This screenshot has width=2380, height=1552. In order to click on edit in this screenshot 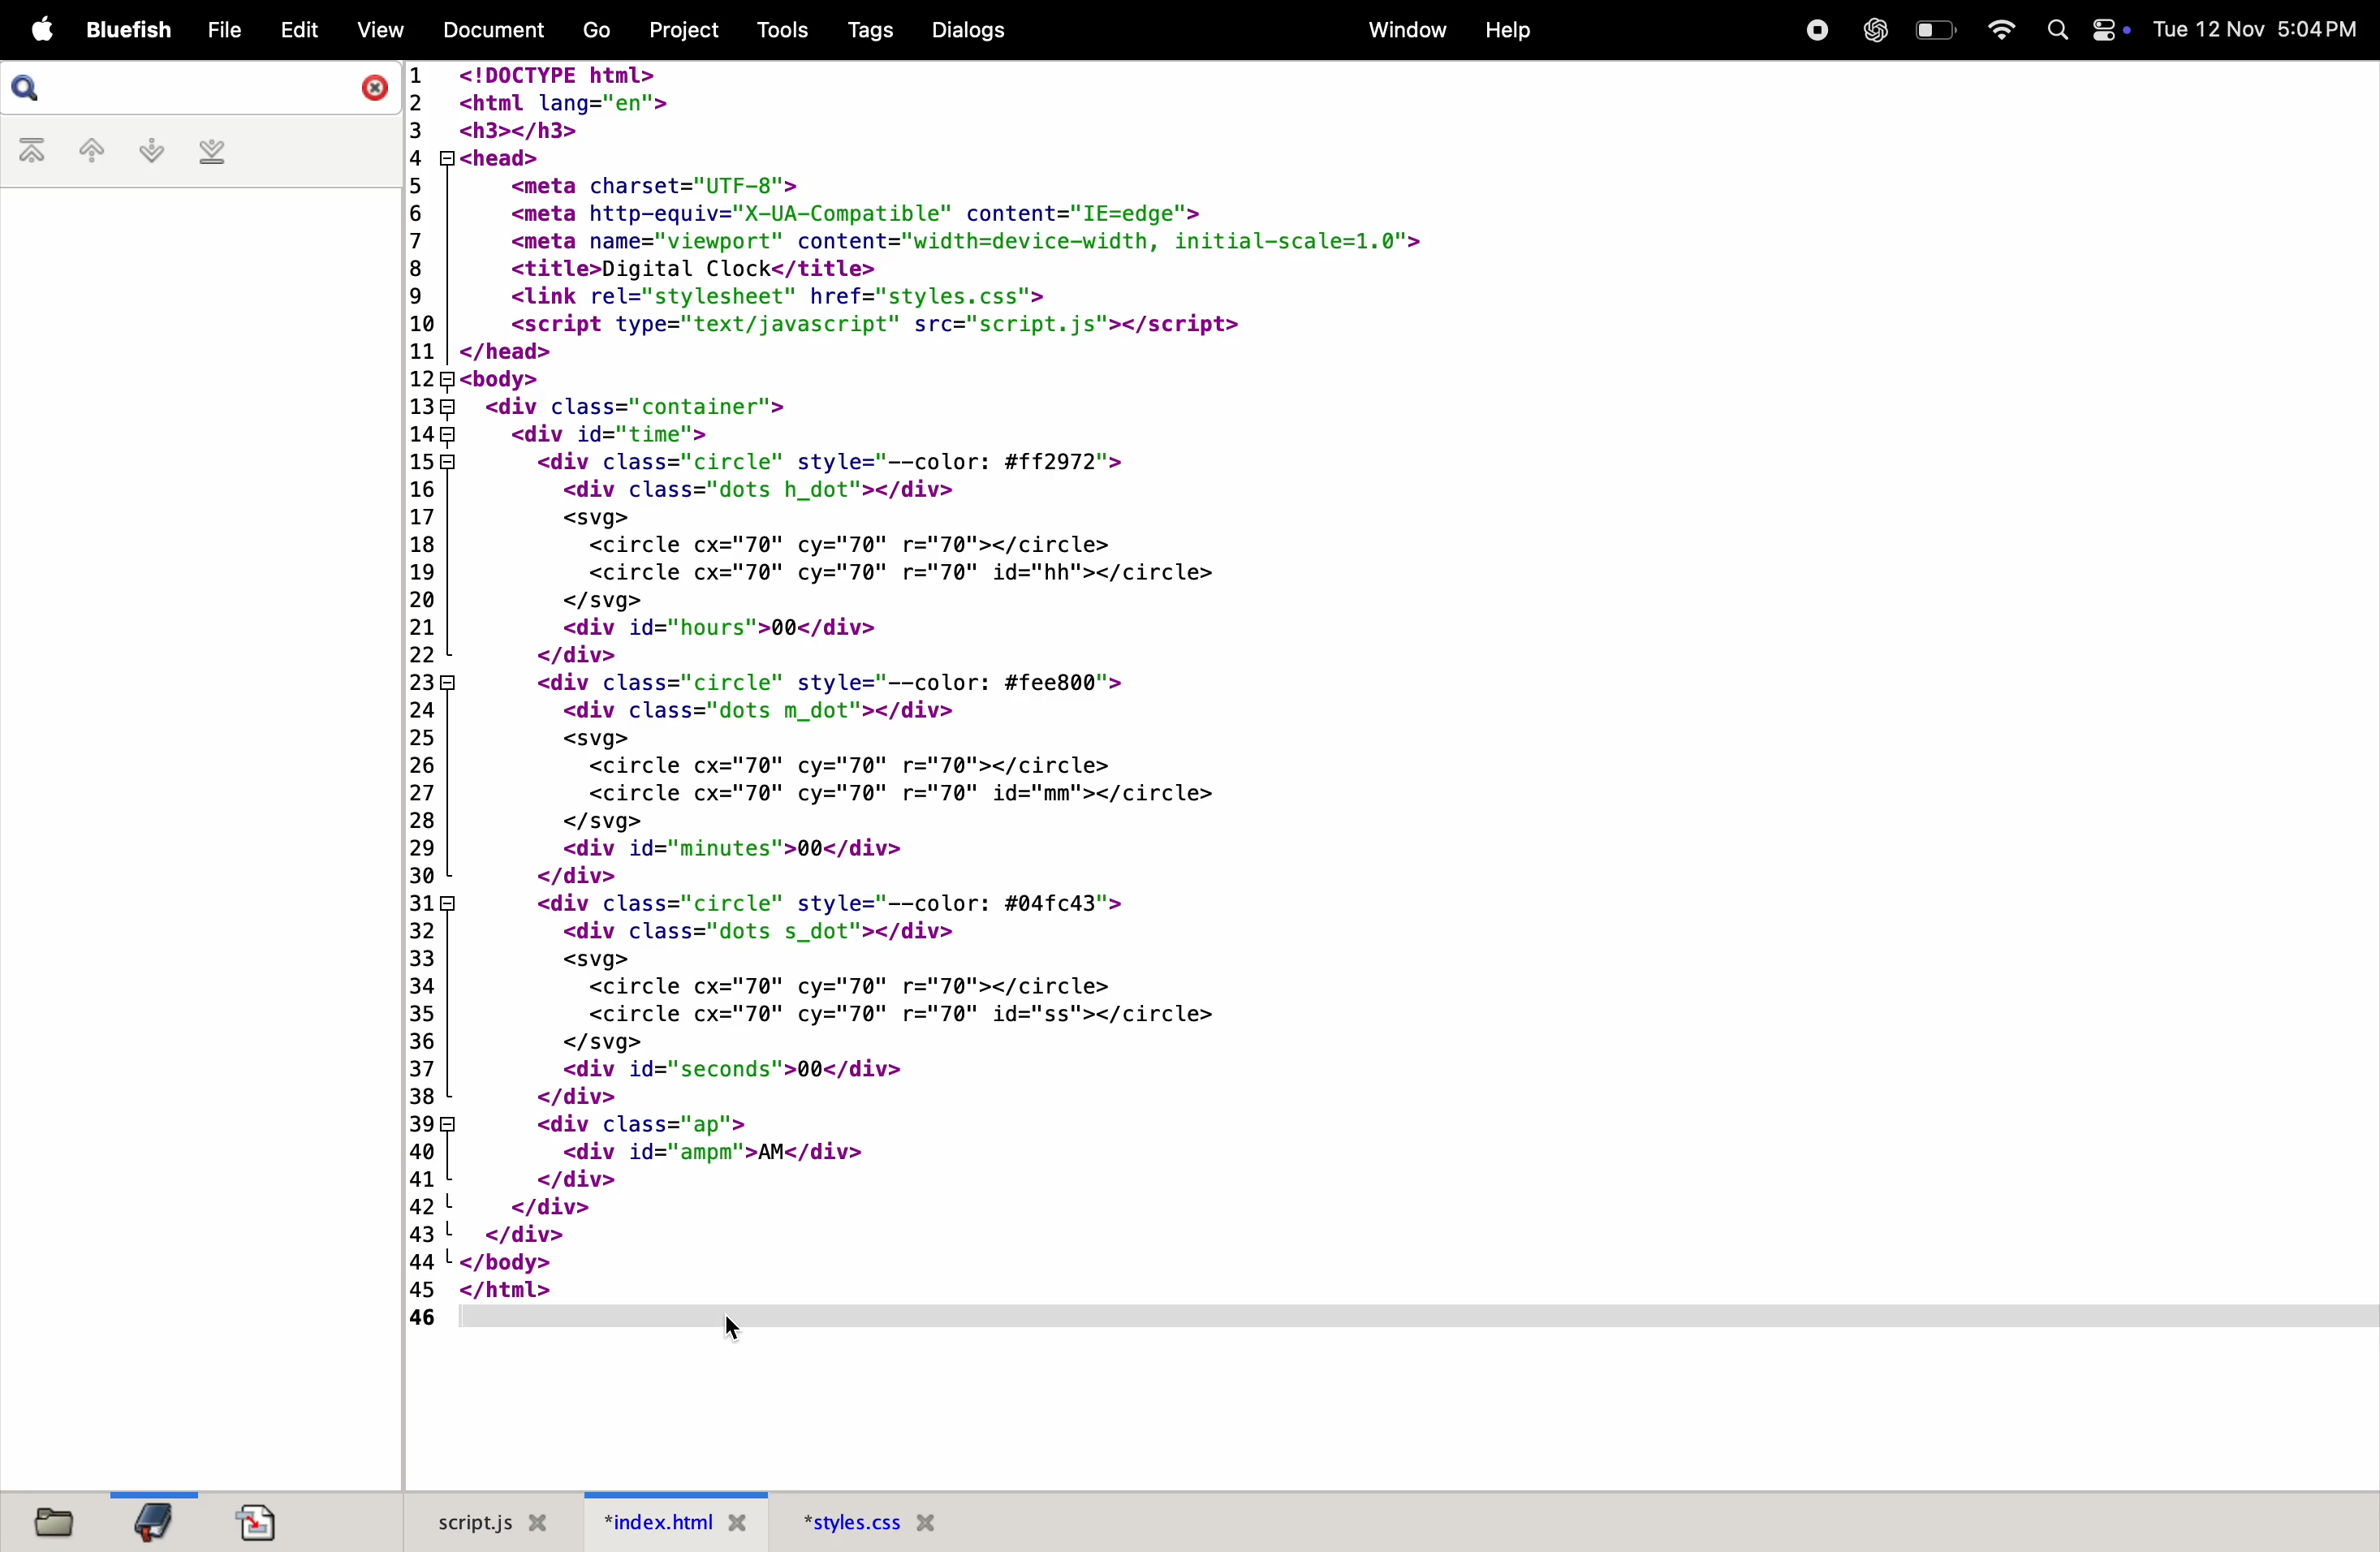, I will do `click(295, 28)`.